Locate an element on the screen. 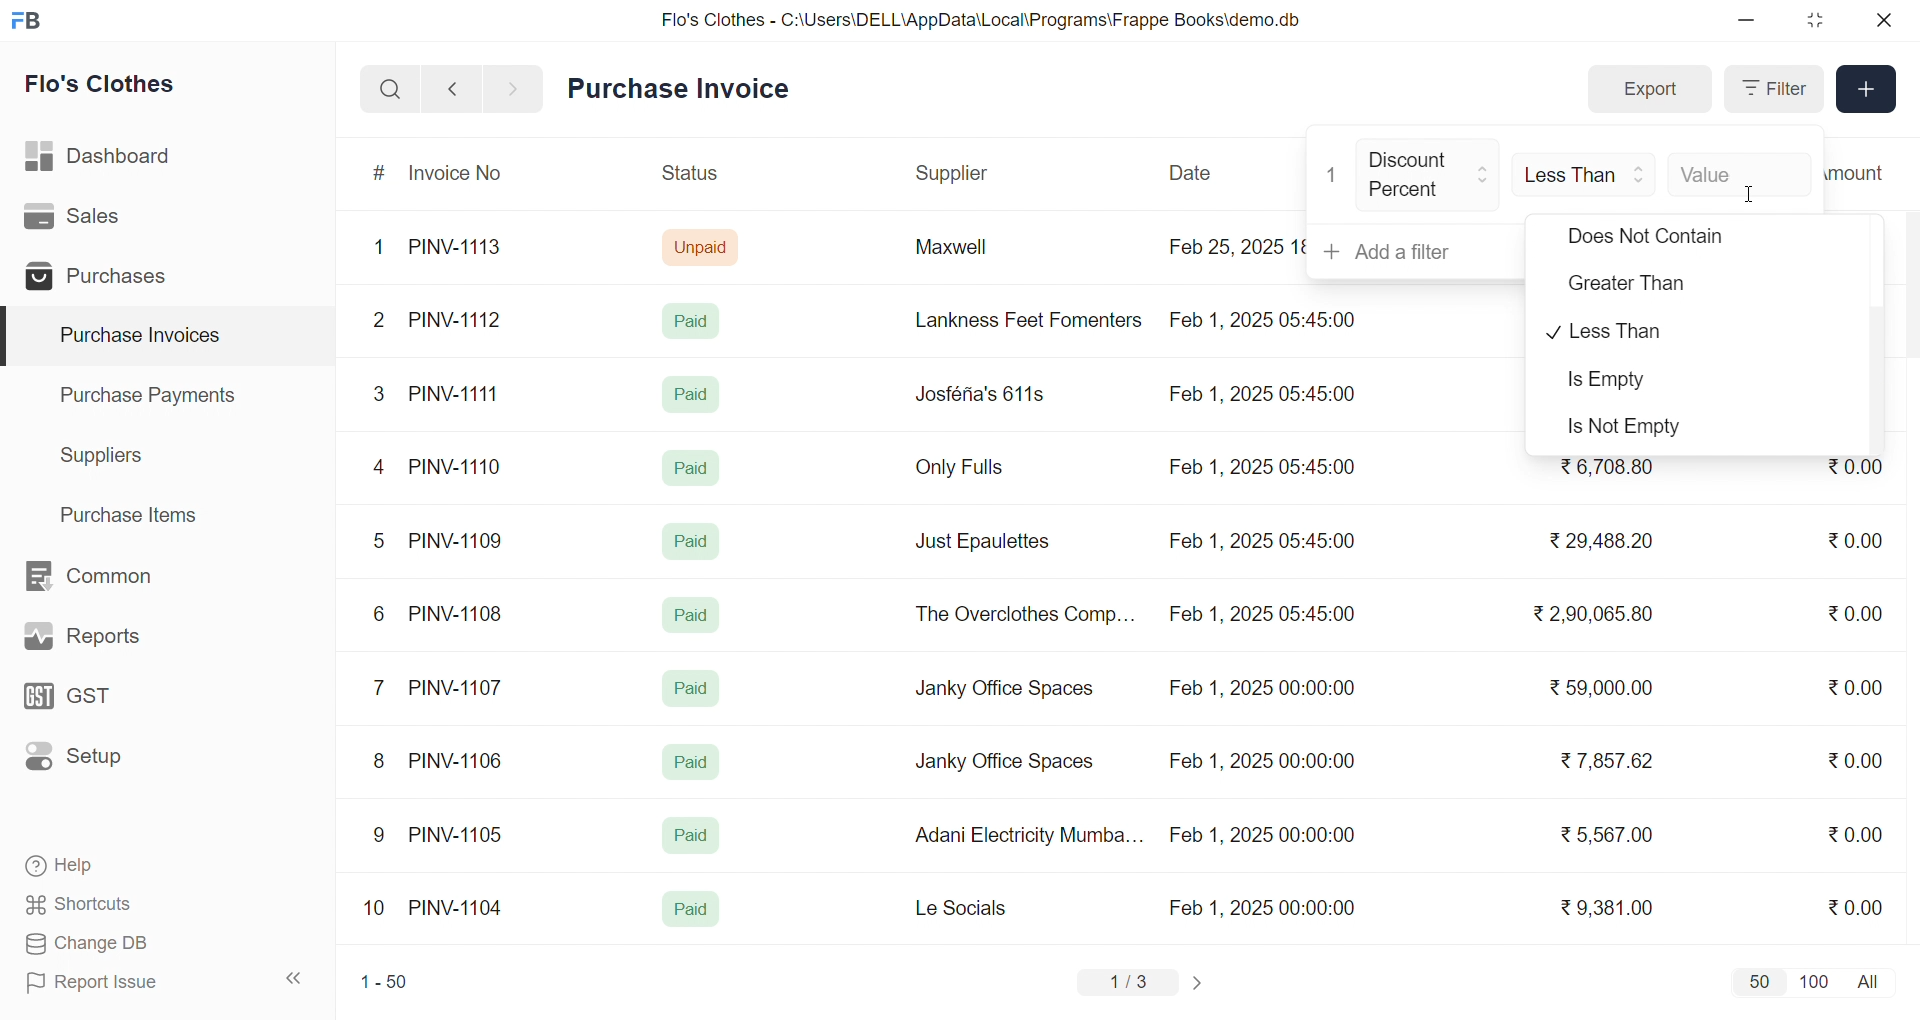  2 is located at coordinates (382, 323).